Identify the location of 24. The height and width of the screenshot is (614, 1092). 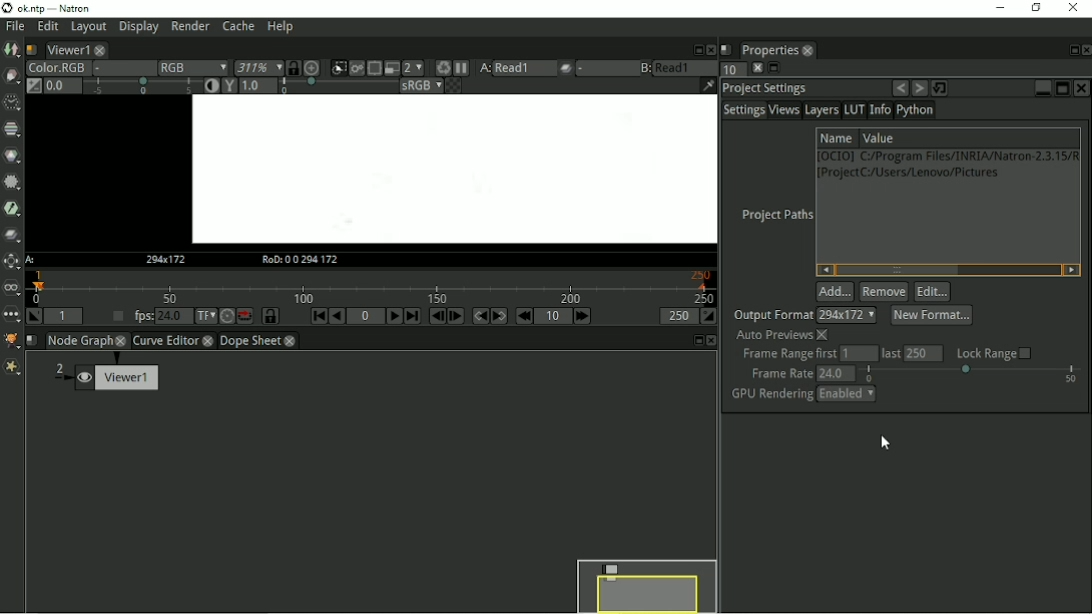
(174, 316).